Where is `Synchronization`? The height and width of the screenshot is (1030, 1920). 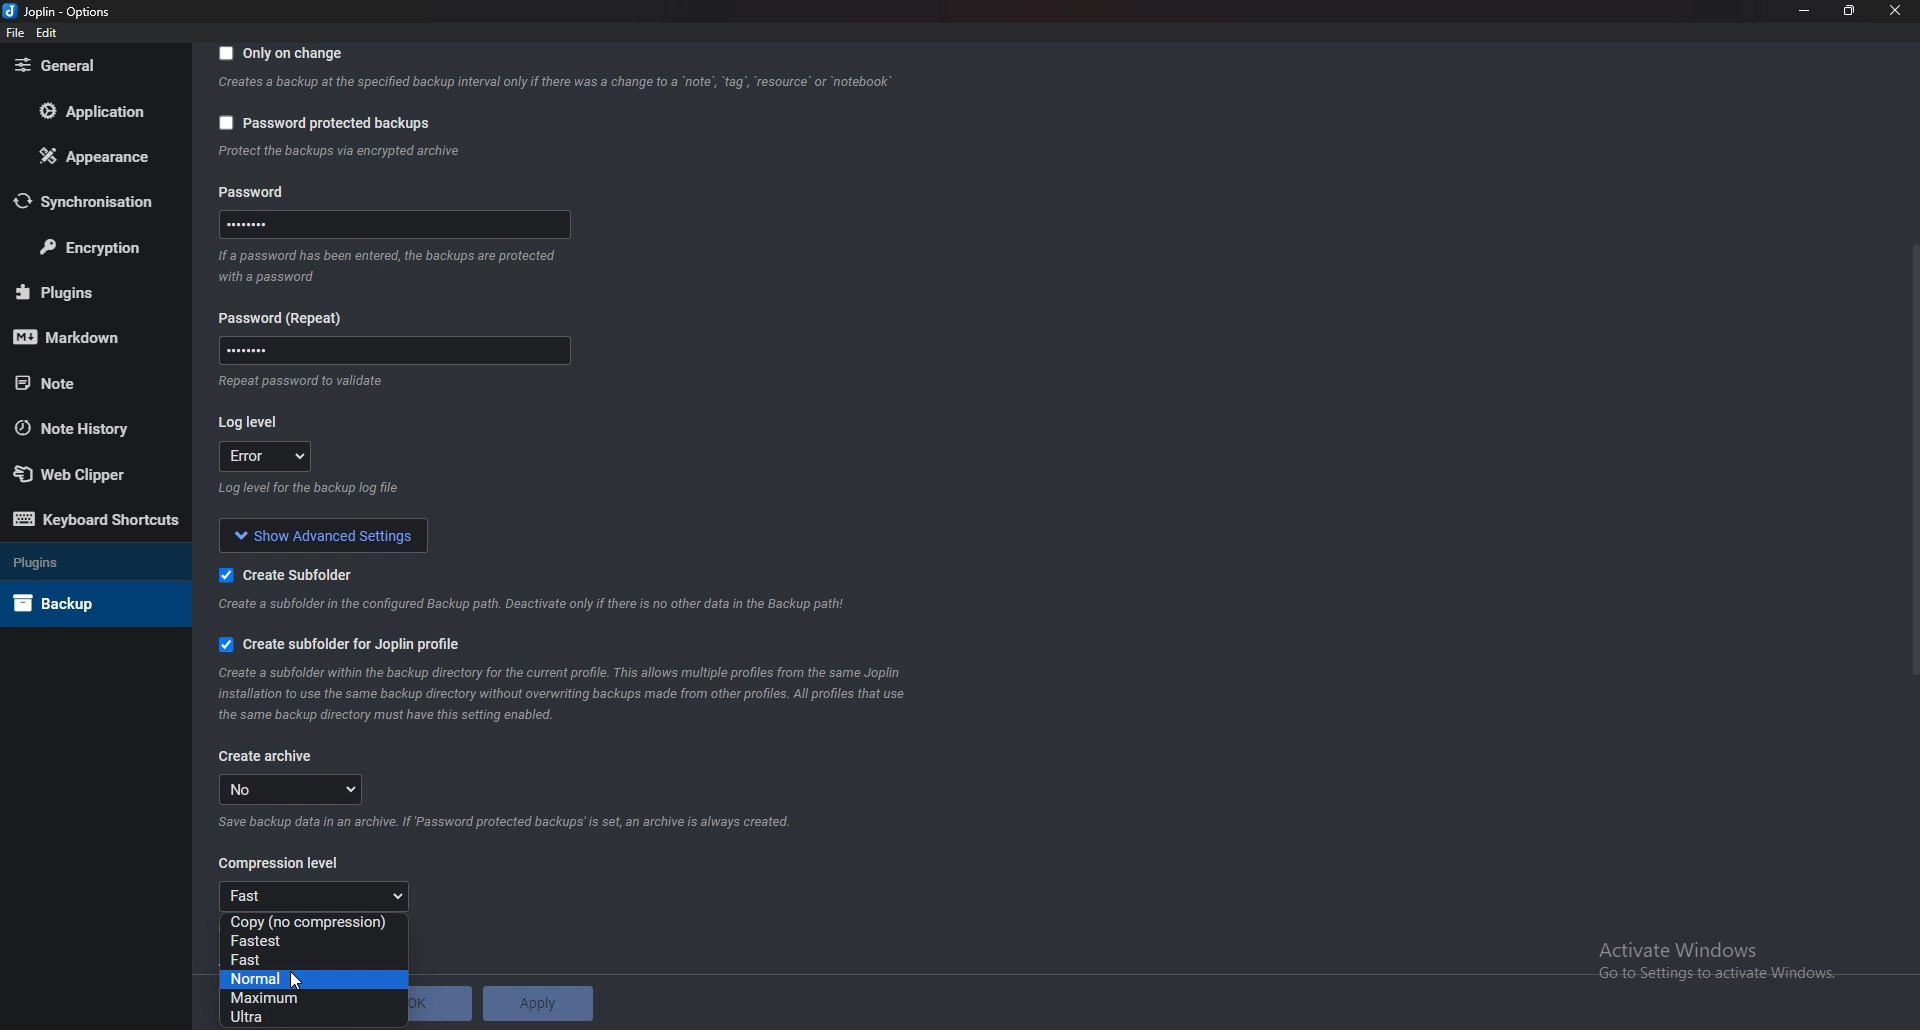
Synchronization is located at coordinates (90, 200).